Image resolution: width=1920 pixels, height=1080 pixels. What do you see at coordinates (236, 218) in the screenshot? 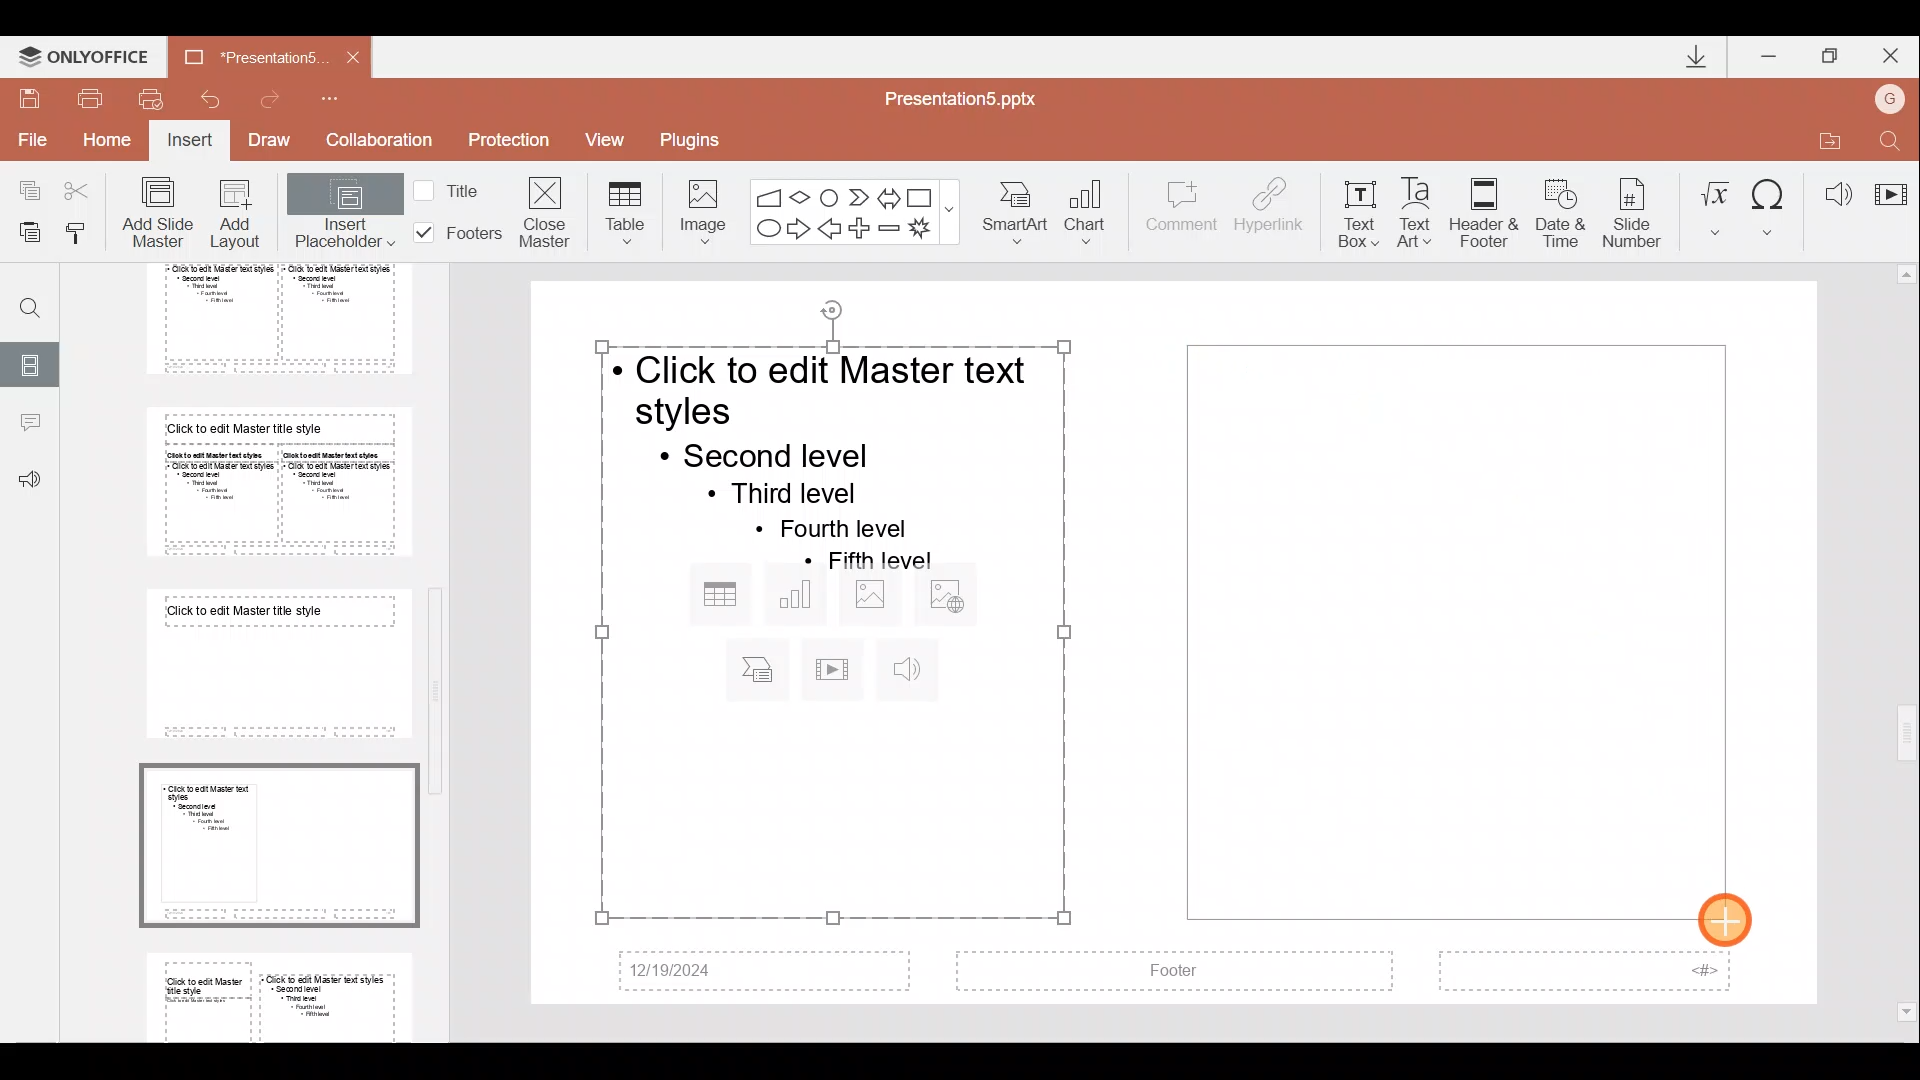
I see `Add layout` at bounding box center [236, 218].